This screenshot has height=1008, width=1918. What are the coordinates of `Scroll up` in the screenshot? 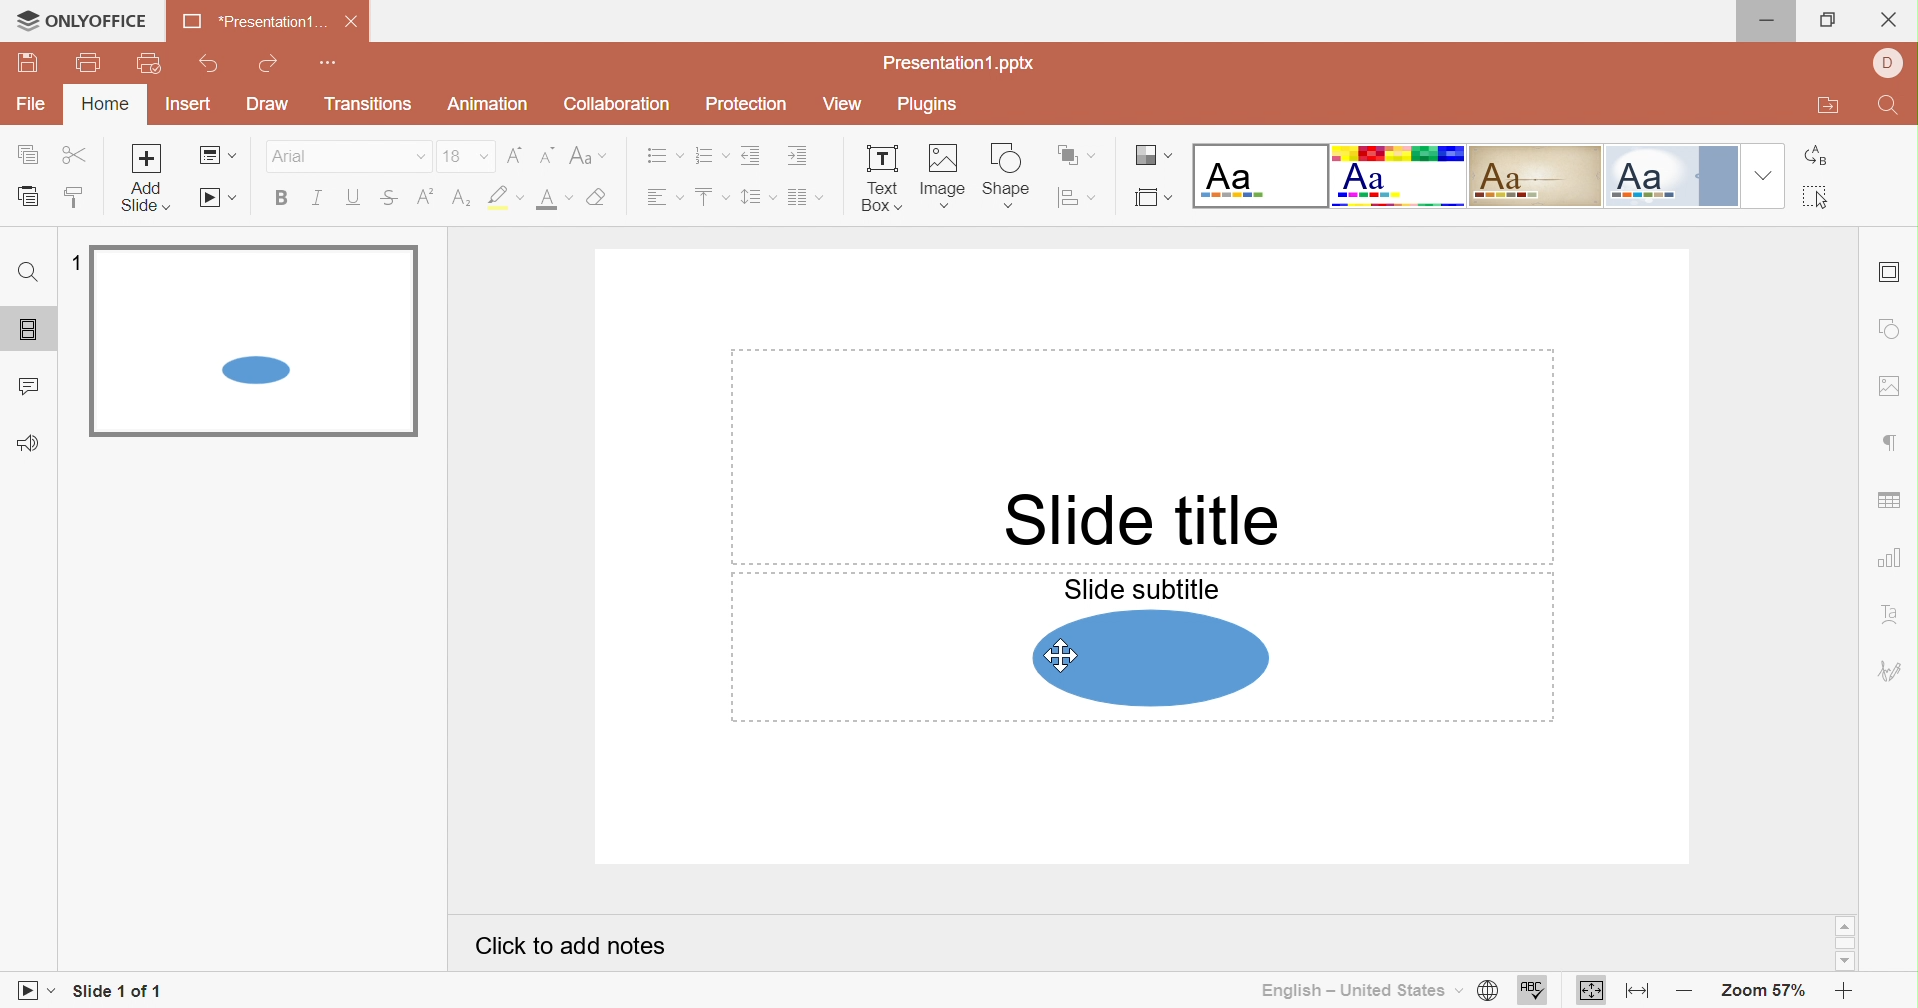 It's located at (1845, 927).